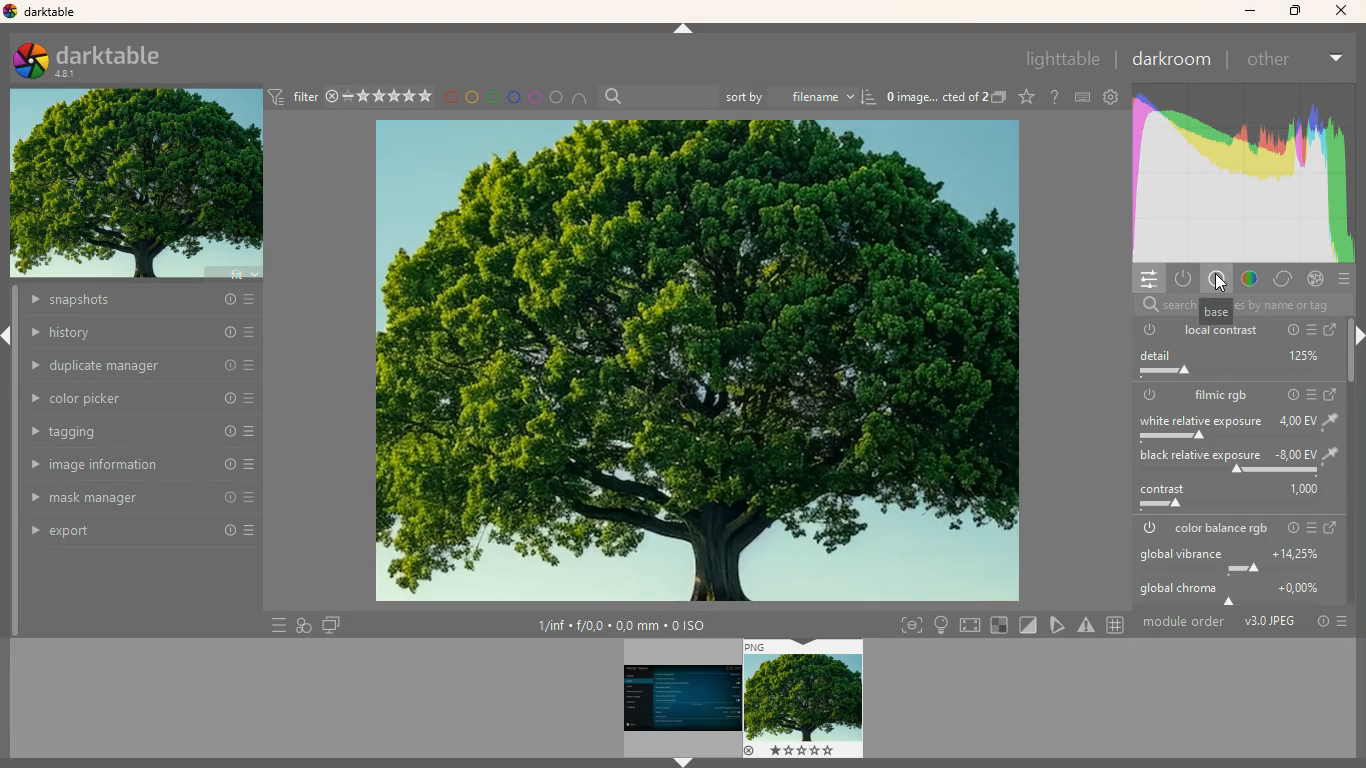  I want to click on sort by filename, so click(799, 97).